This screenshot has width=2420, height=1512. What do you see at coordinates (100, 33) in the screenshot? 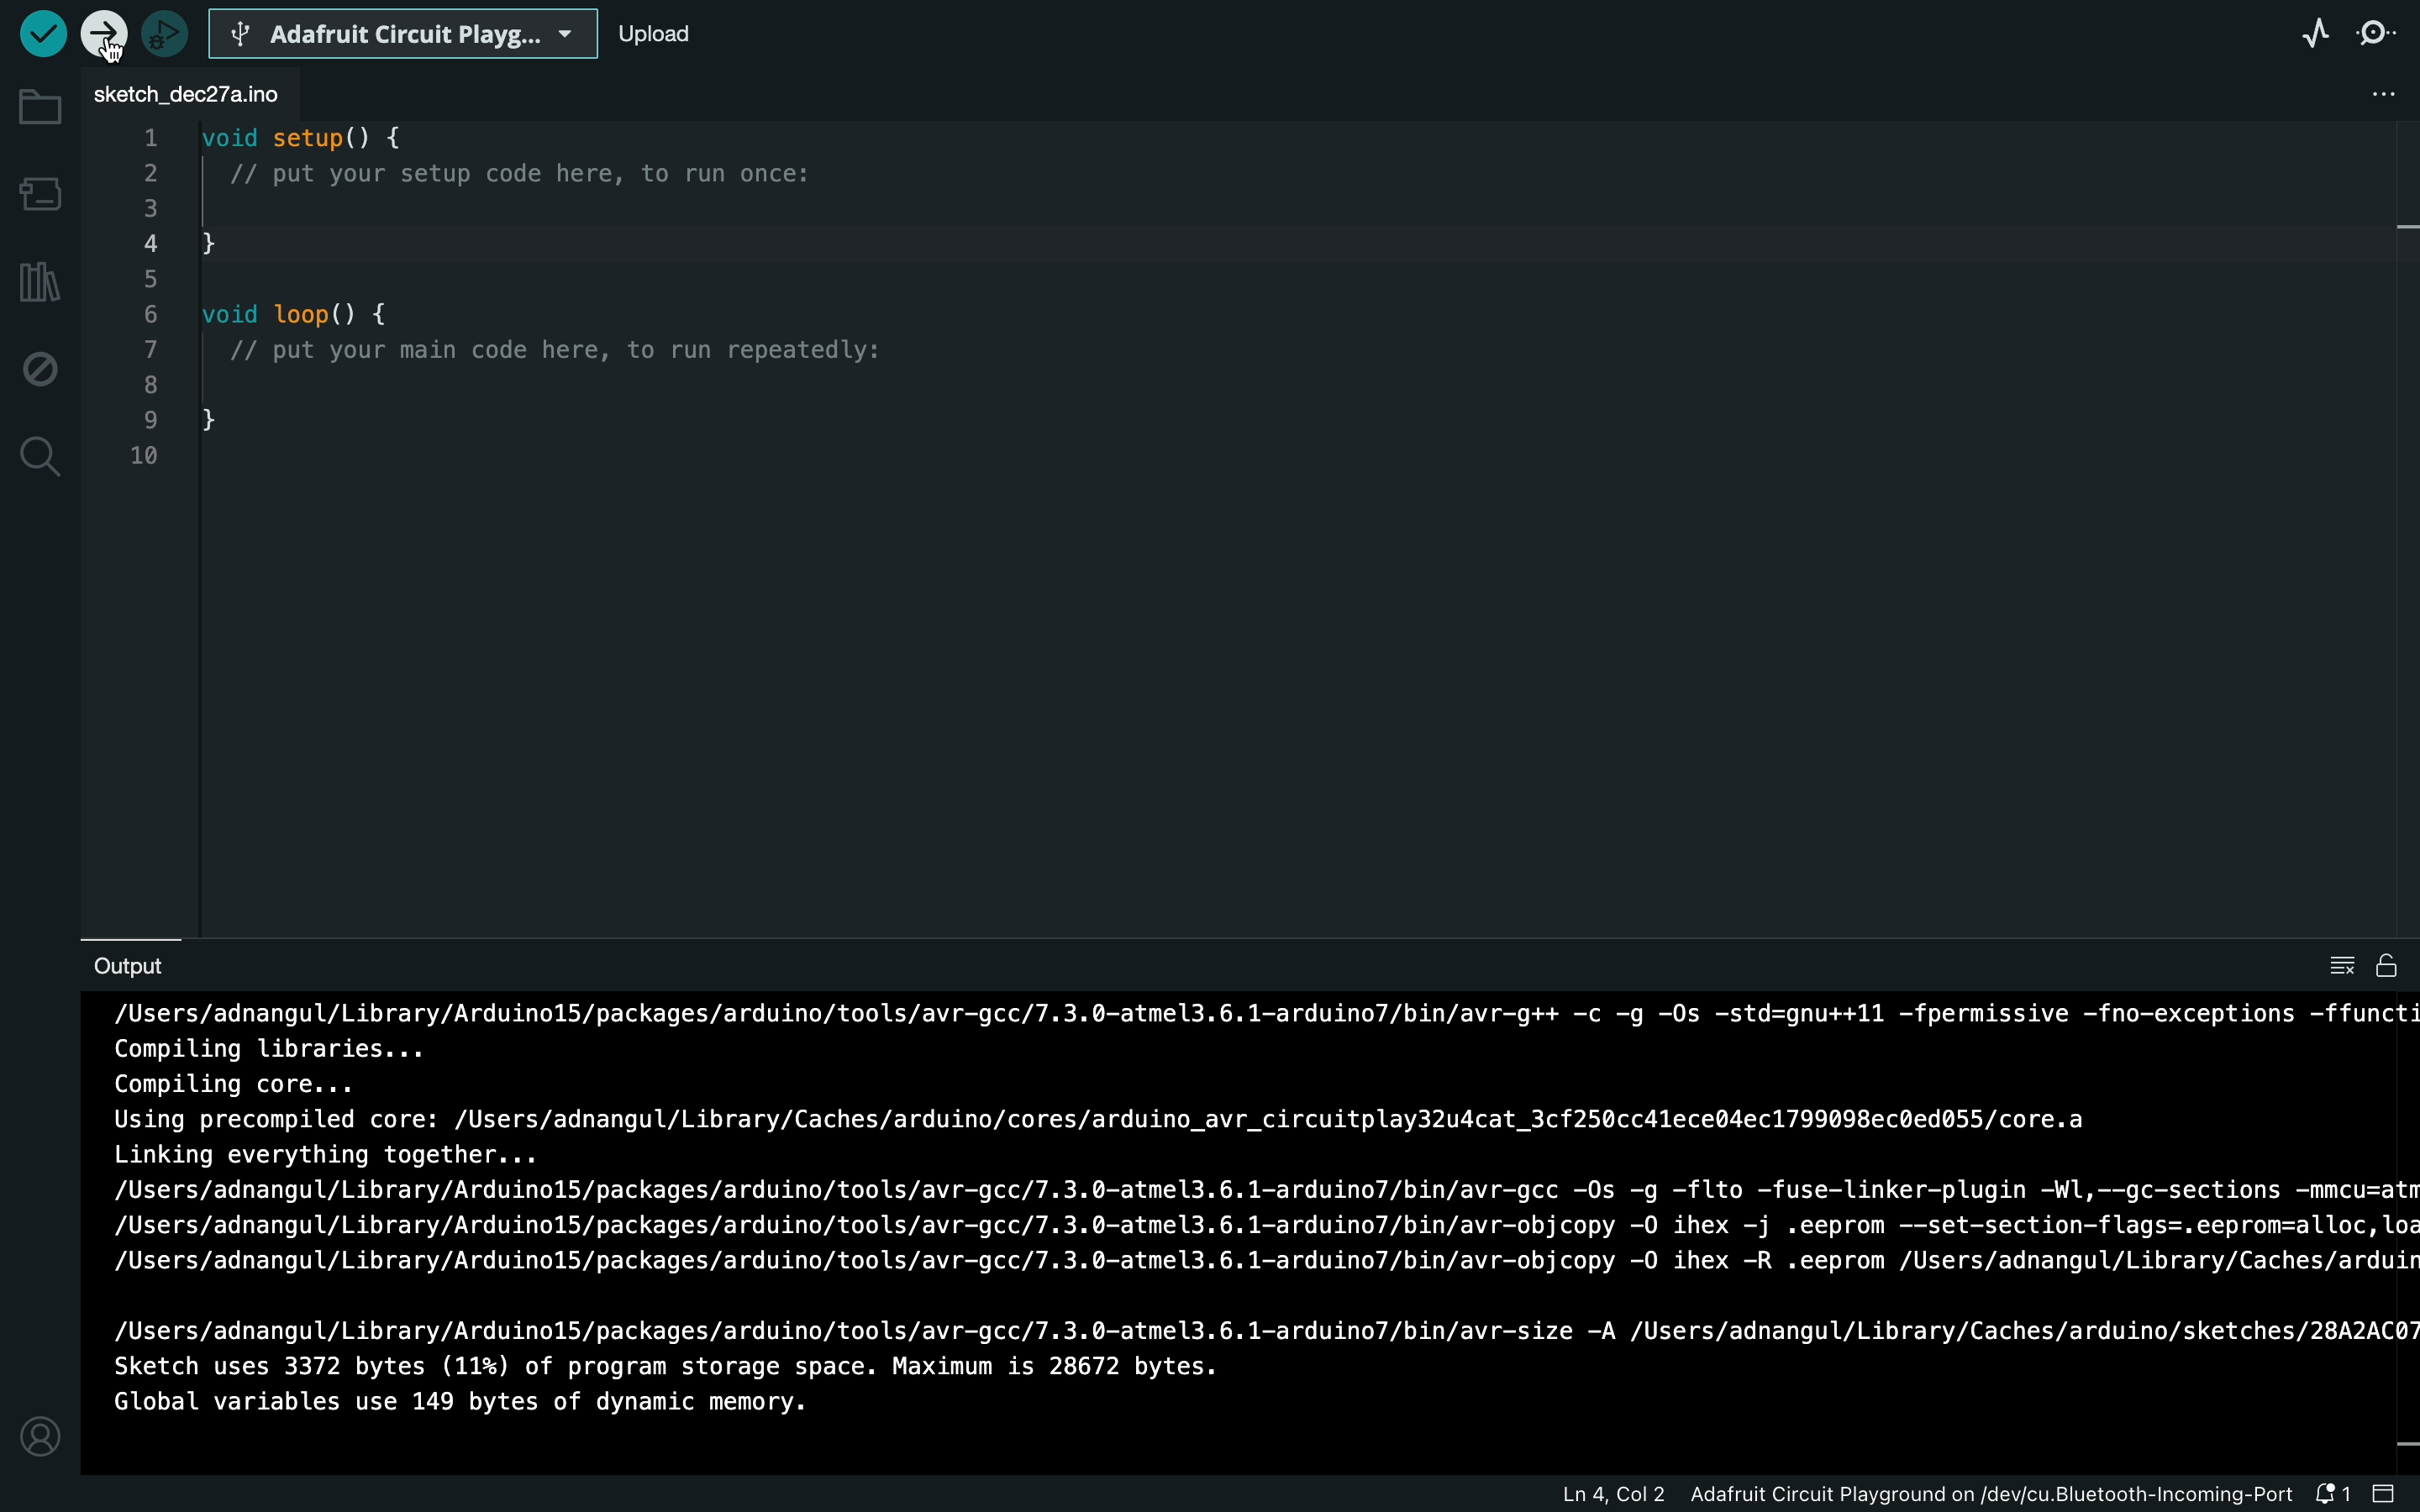
I see `selected` at bounding box center [100, 33].